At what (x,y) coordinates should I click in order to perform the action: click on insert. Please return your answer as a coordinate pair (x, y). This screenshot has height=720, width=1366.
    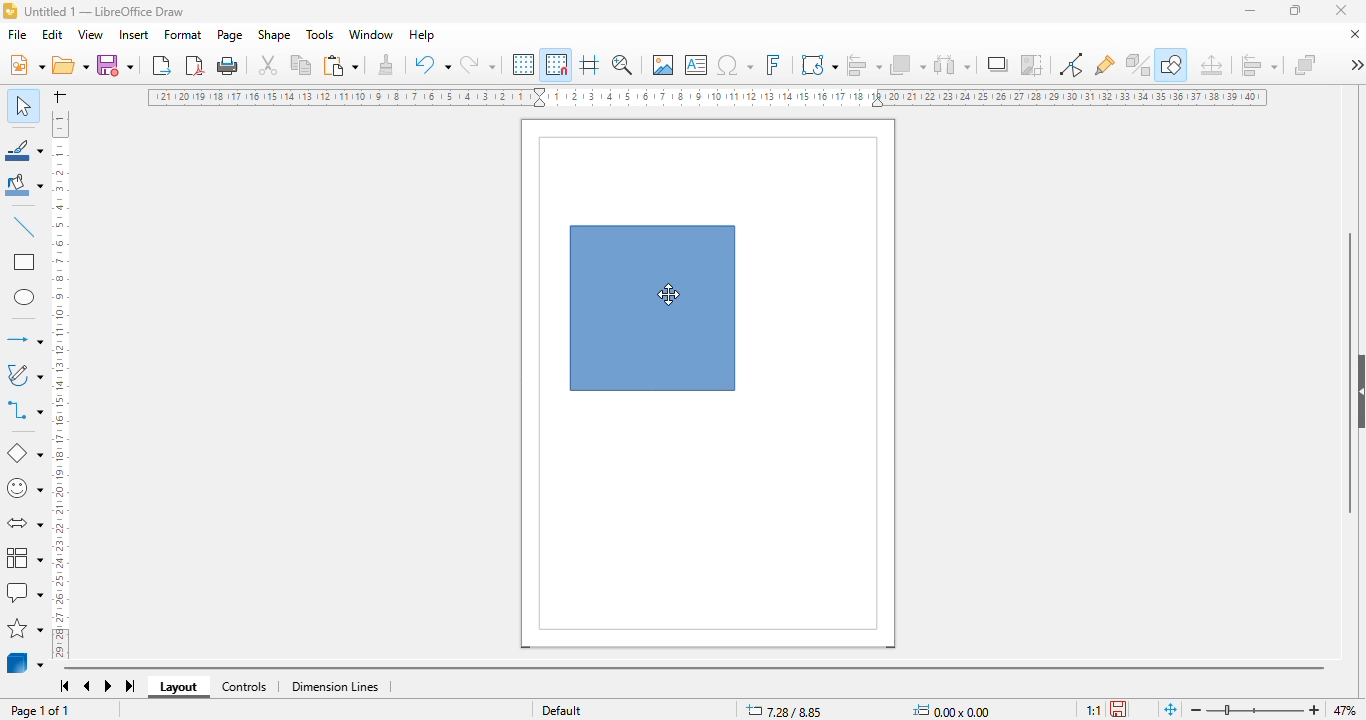
    Looking at the image, I should click on (134, 35).